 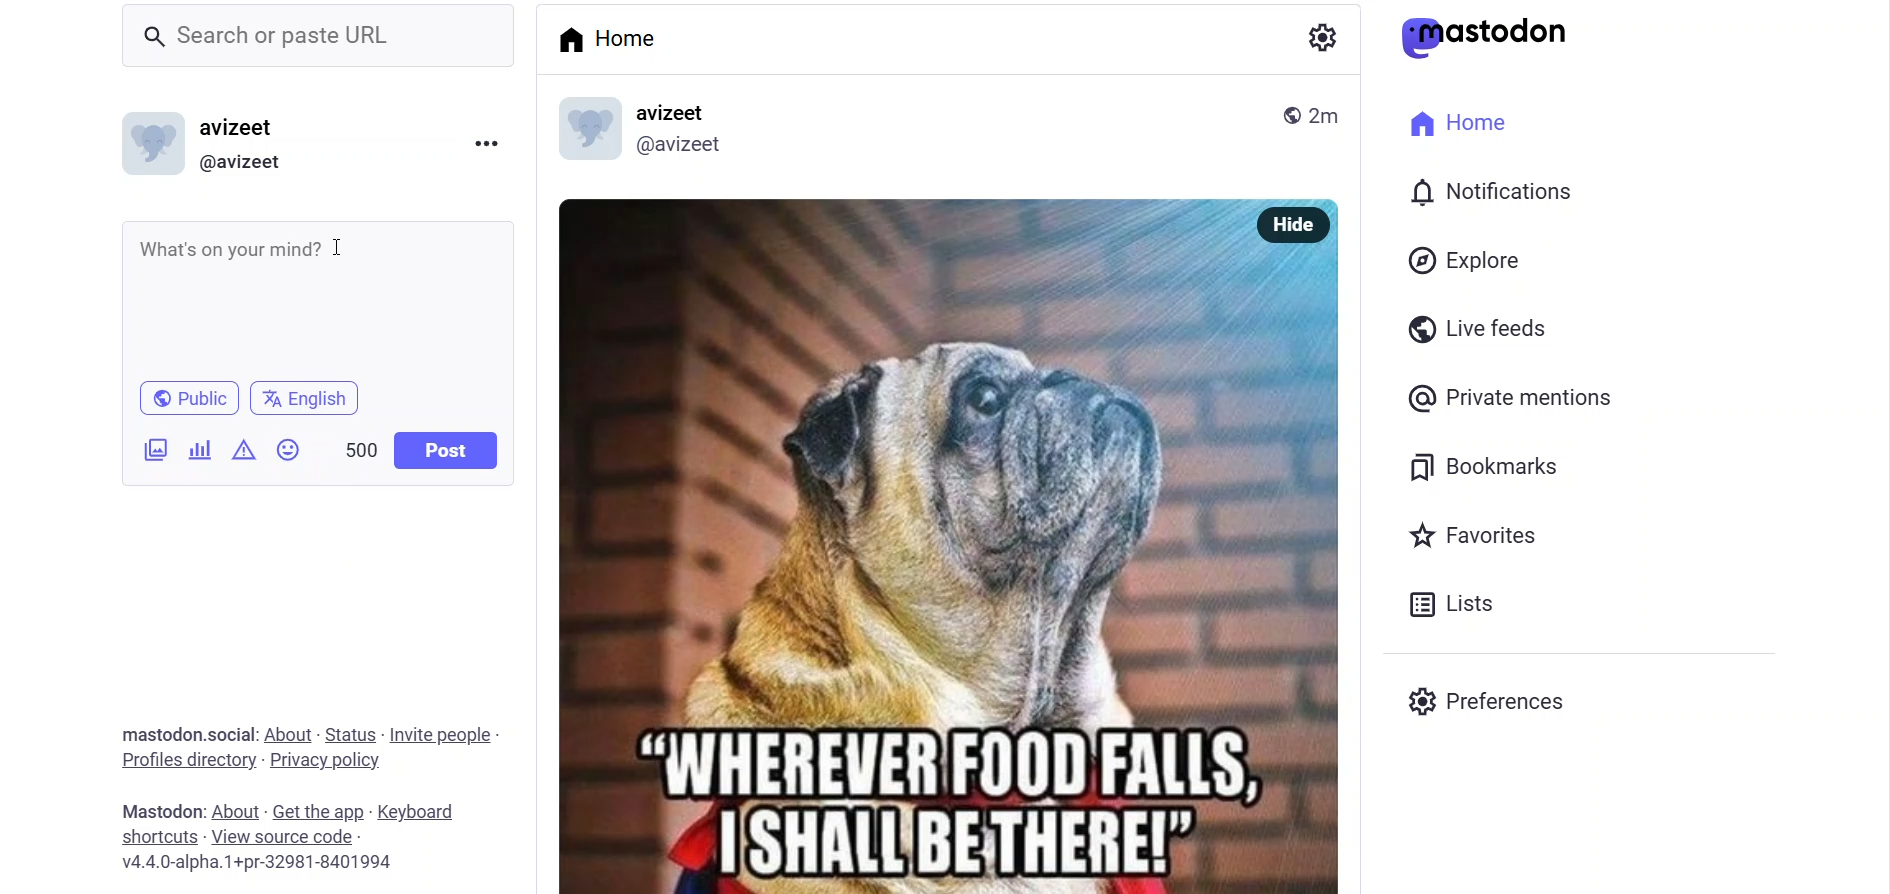 I want to click on 2m, so click(x=1324, y=114).